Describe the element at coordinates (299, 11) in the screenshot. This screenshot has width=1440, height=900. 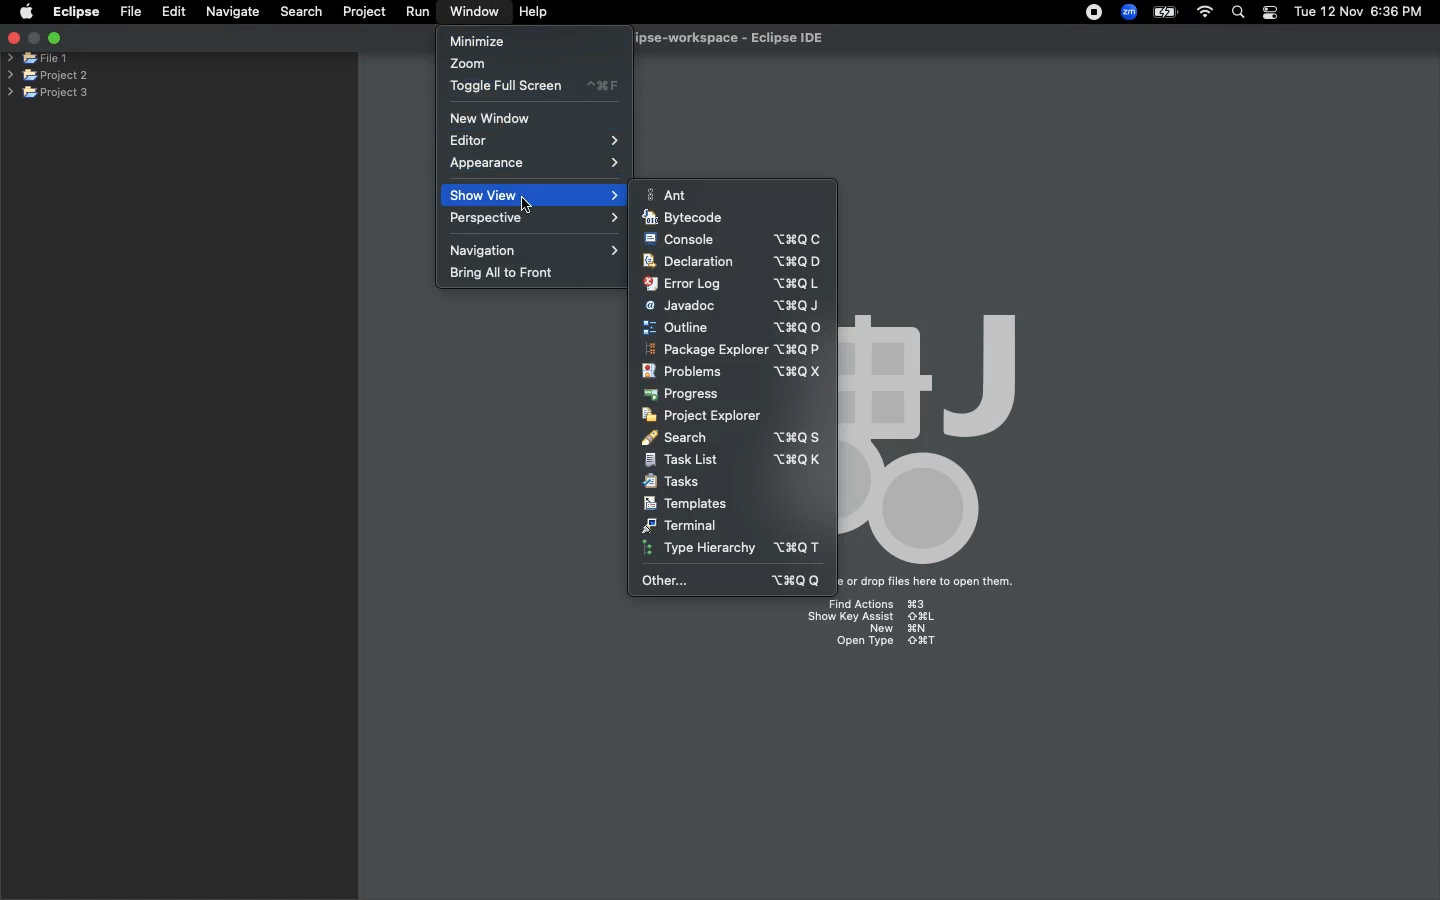
I see `Search` at that location.